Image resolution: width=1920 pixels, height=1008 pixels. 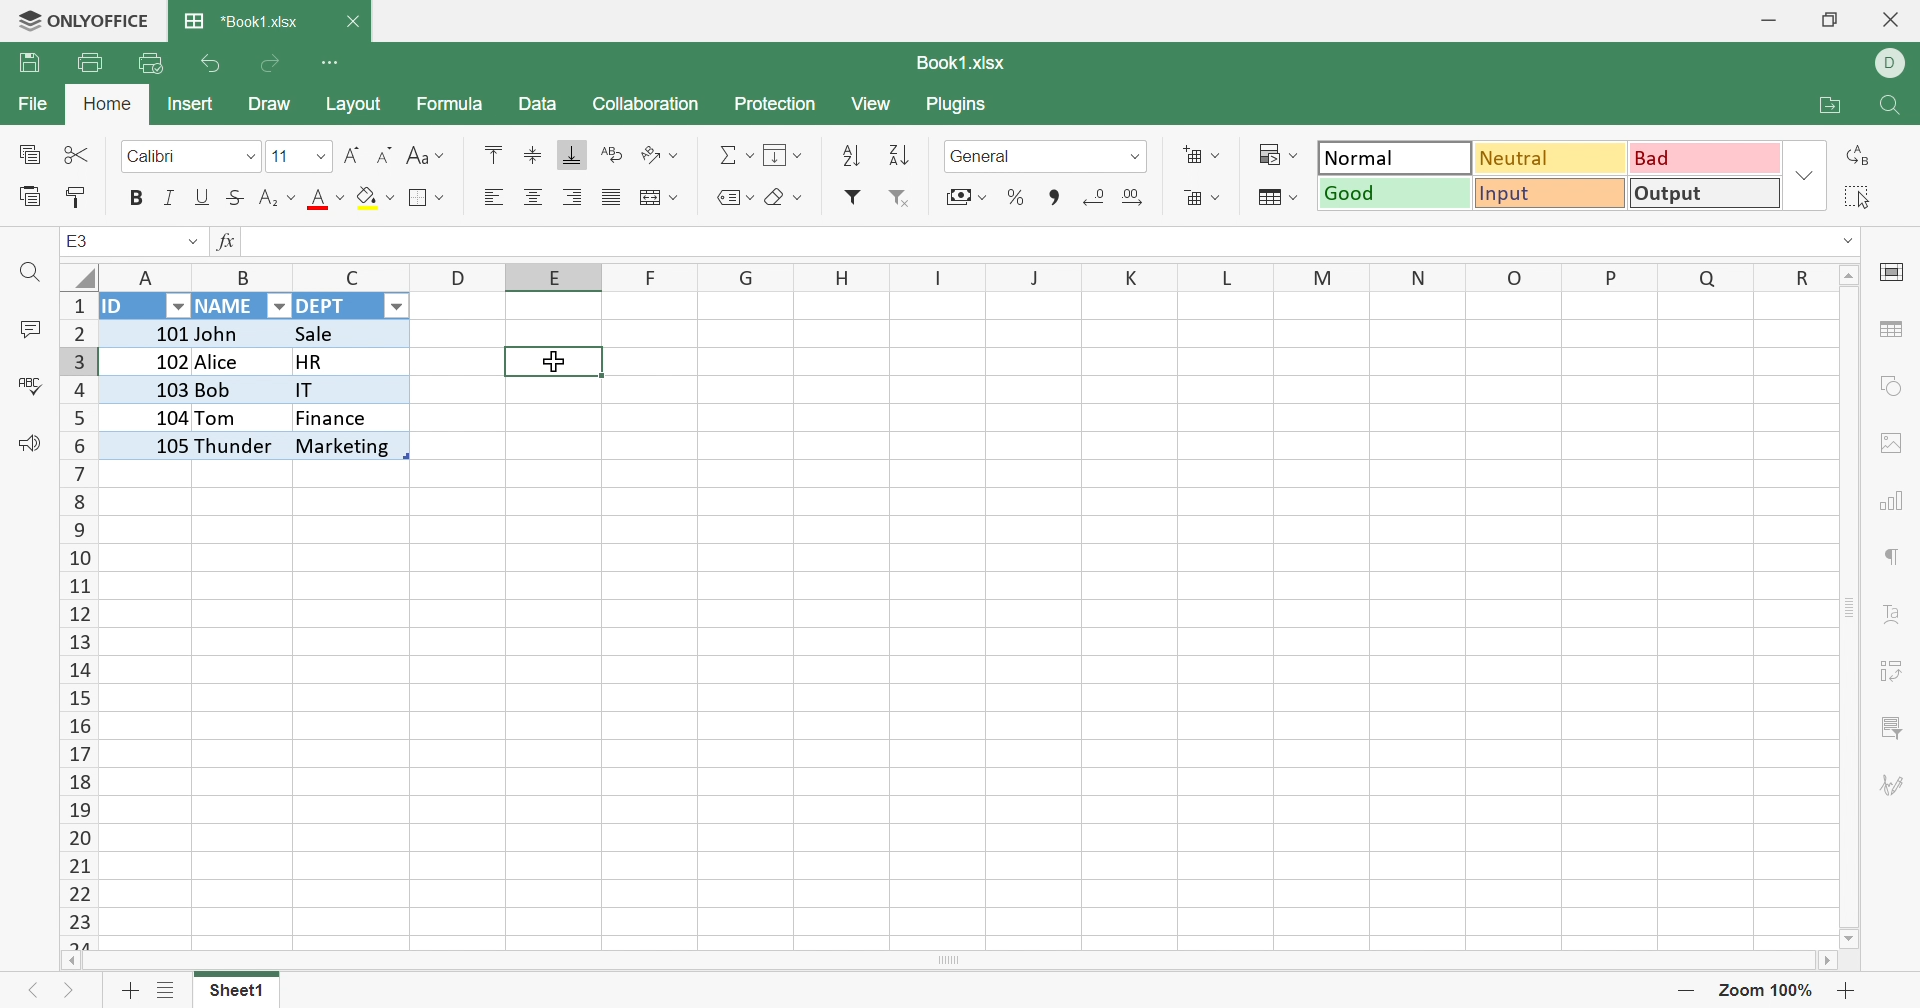 I want to click on Align Left, so click(x=493, y=199).